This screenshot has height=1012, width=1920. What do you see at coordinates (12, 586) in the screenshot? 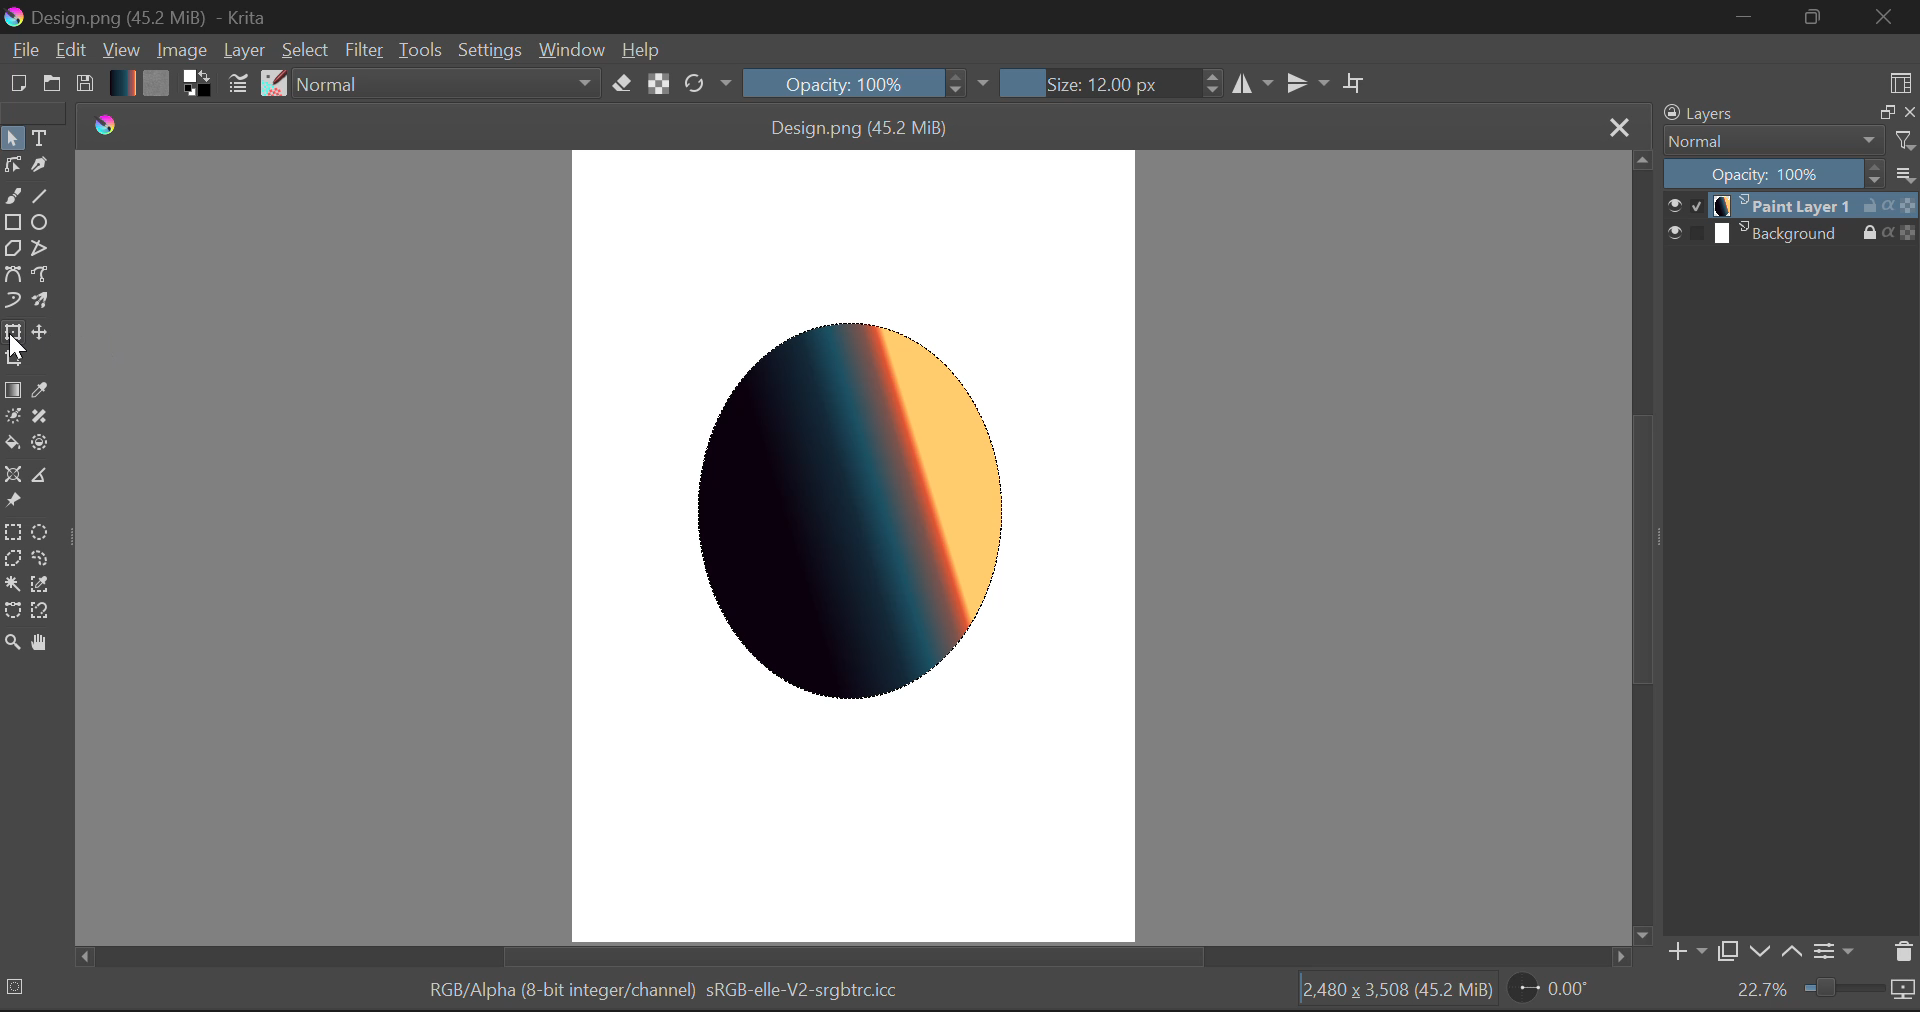
I see `Continuous Selection` at bounding box center [12, 586].